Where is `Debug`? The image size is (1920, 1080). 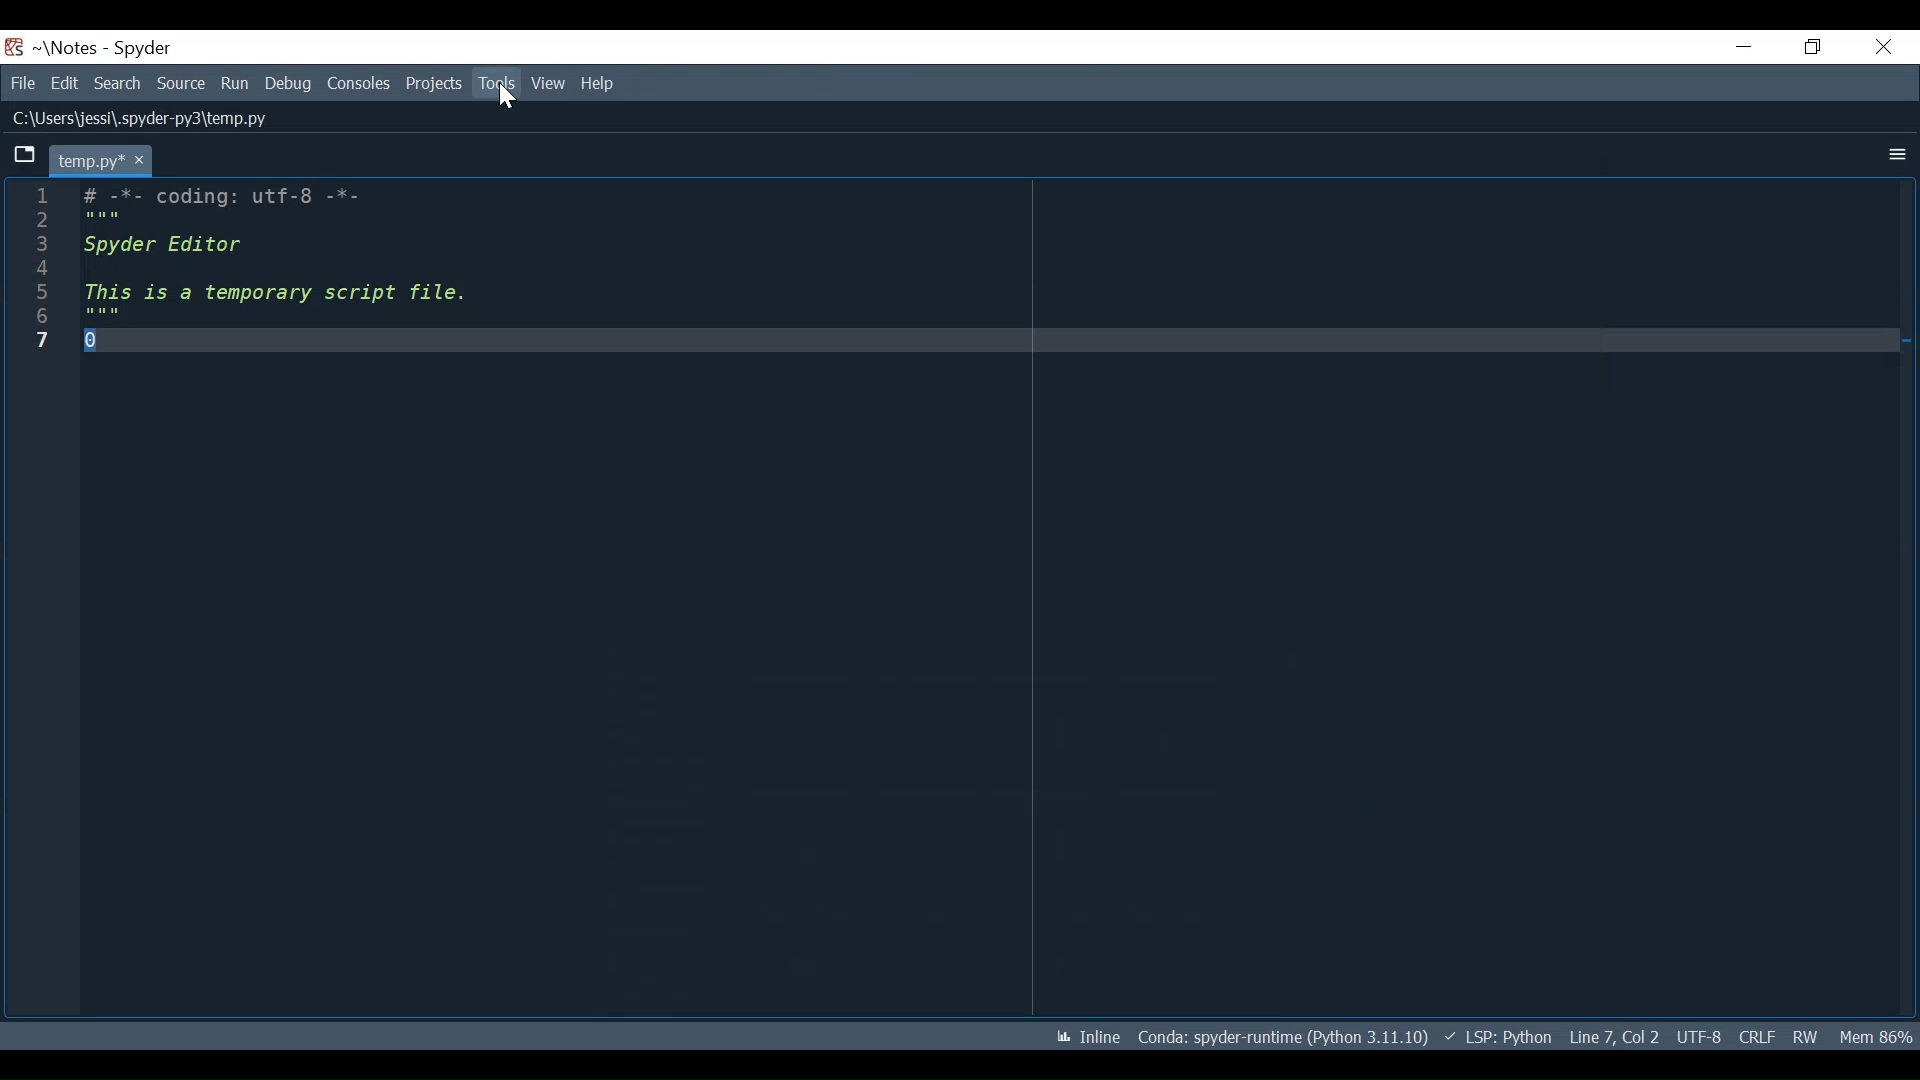
Debug is located at coordinates (287, 84).